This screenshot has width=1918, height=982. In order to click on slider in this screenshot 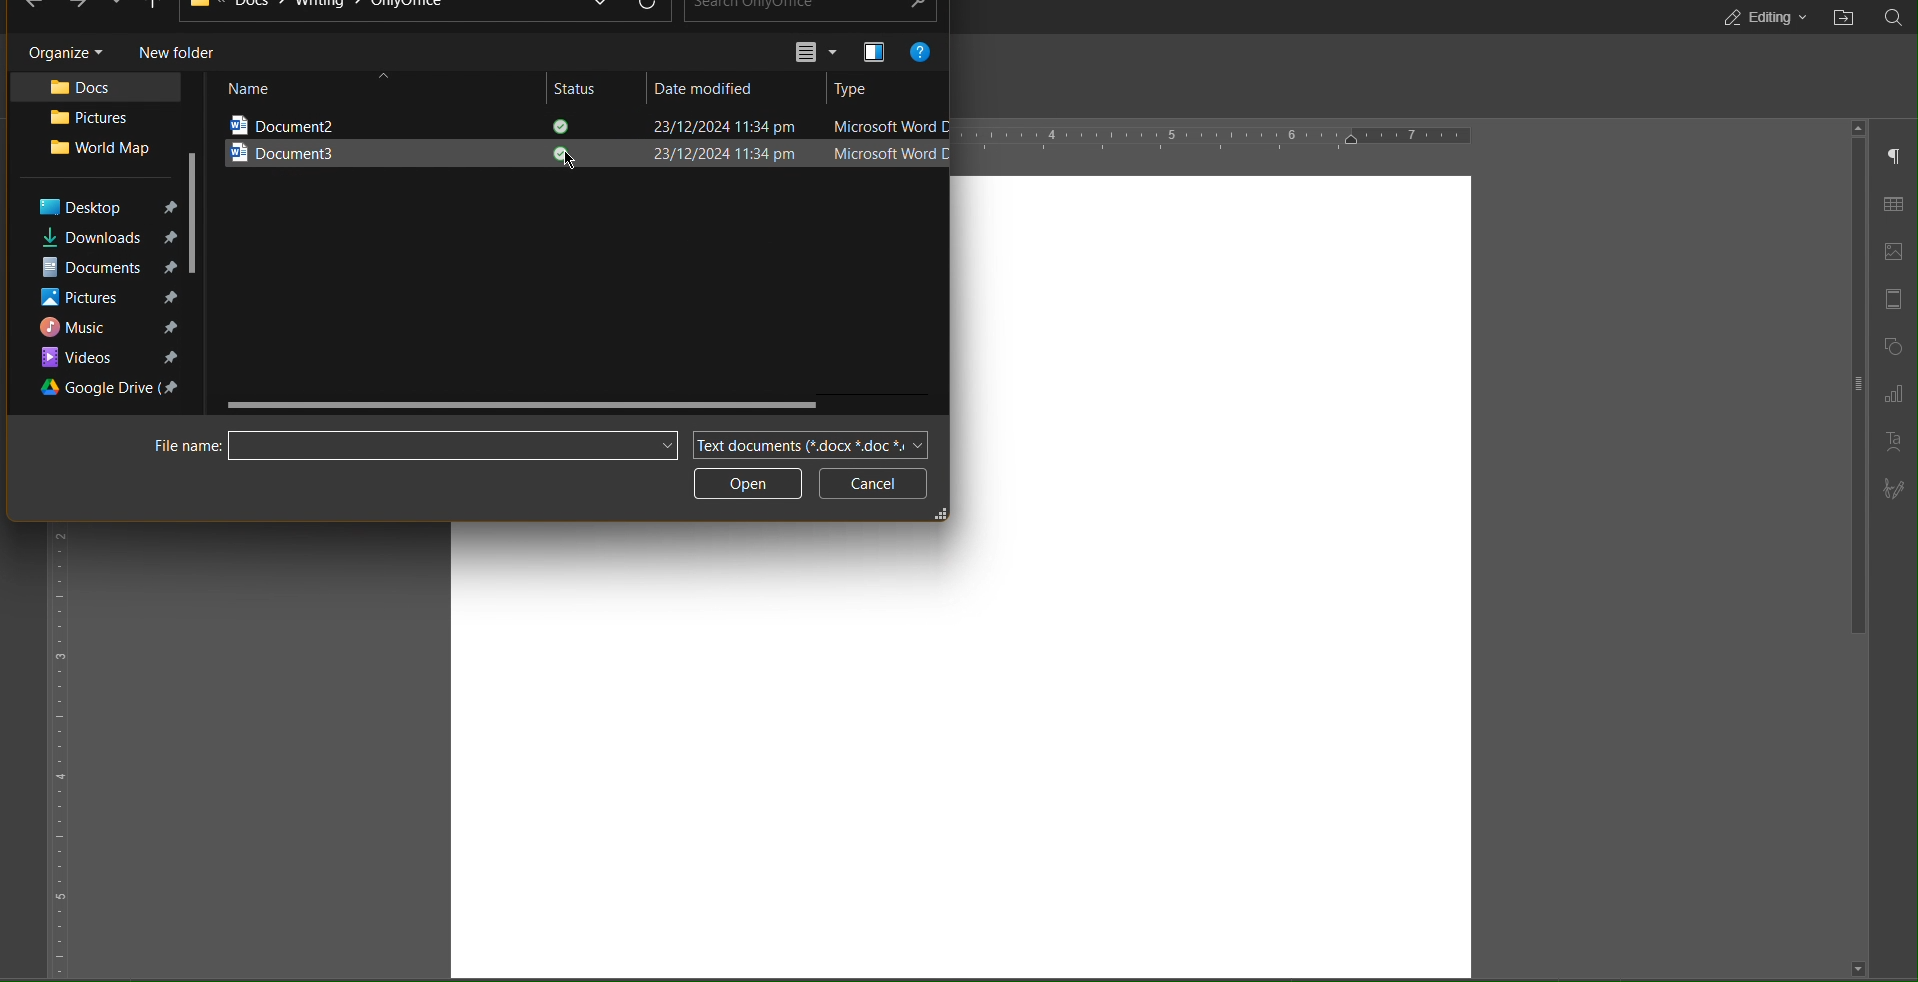, I will do `click(1852, 394)`.